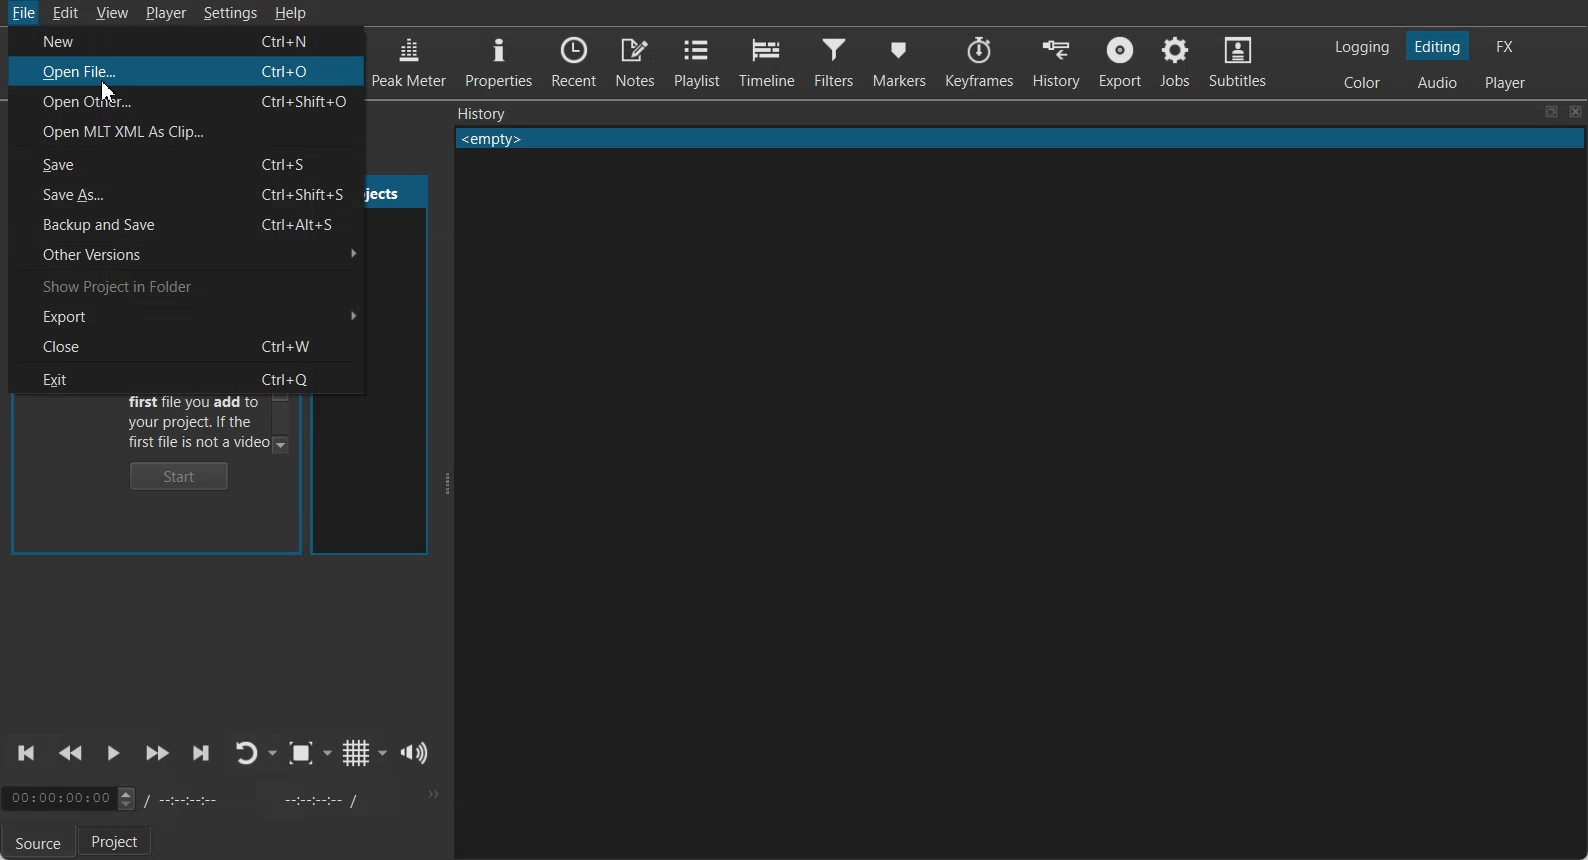 The image size is (1588, 860). I want to click on Open Other, so click(87, 104).